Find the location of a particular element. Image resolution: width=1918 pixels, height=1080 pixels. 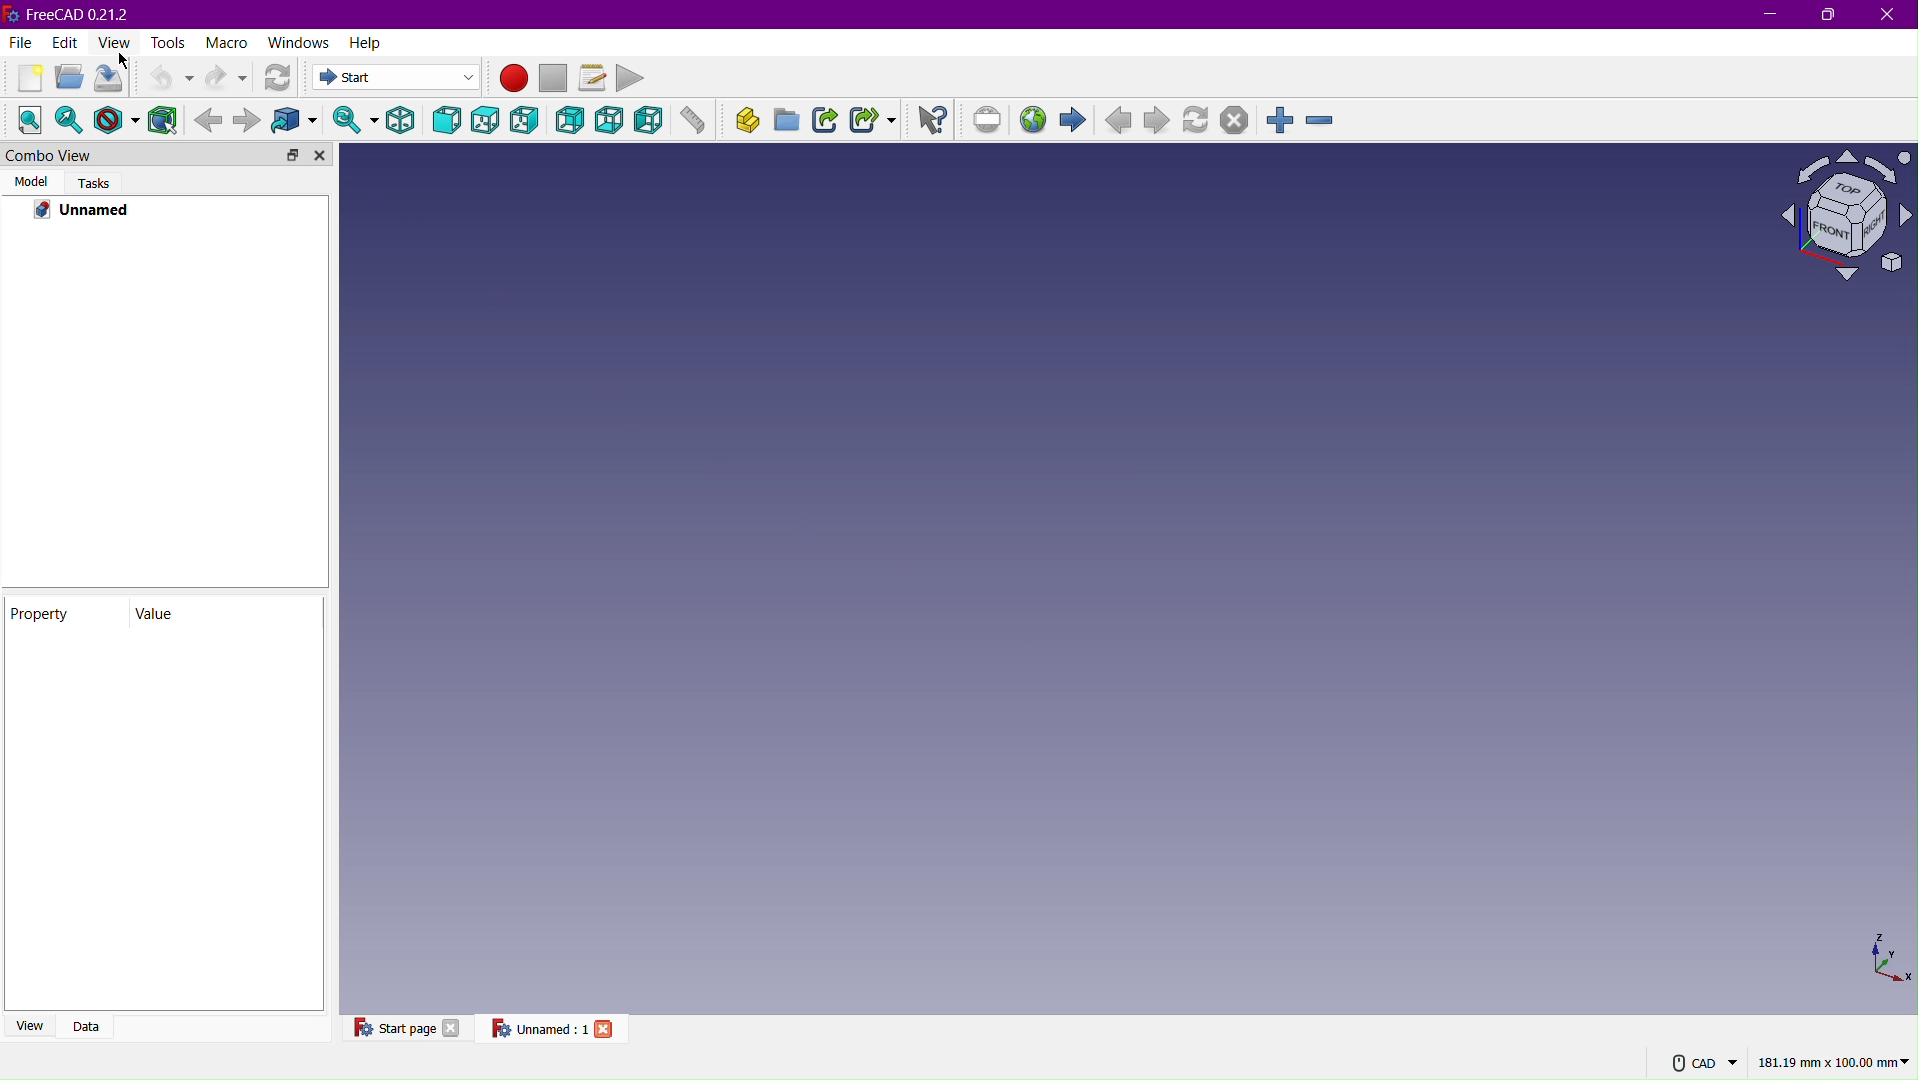

Make Link is located at coordinates (823, 127).